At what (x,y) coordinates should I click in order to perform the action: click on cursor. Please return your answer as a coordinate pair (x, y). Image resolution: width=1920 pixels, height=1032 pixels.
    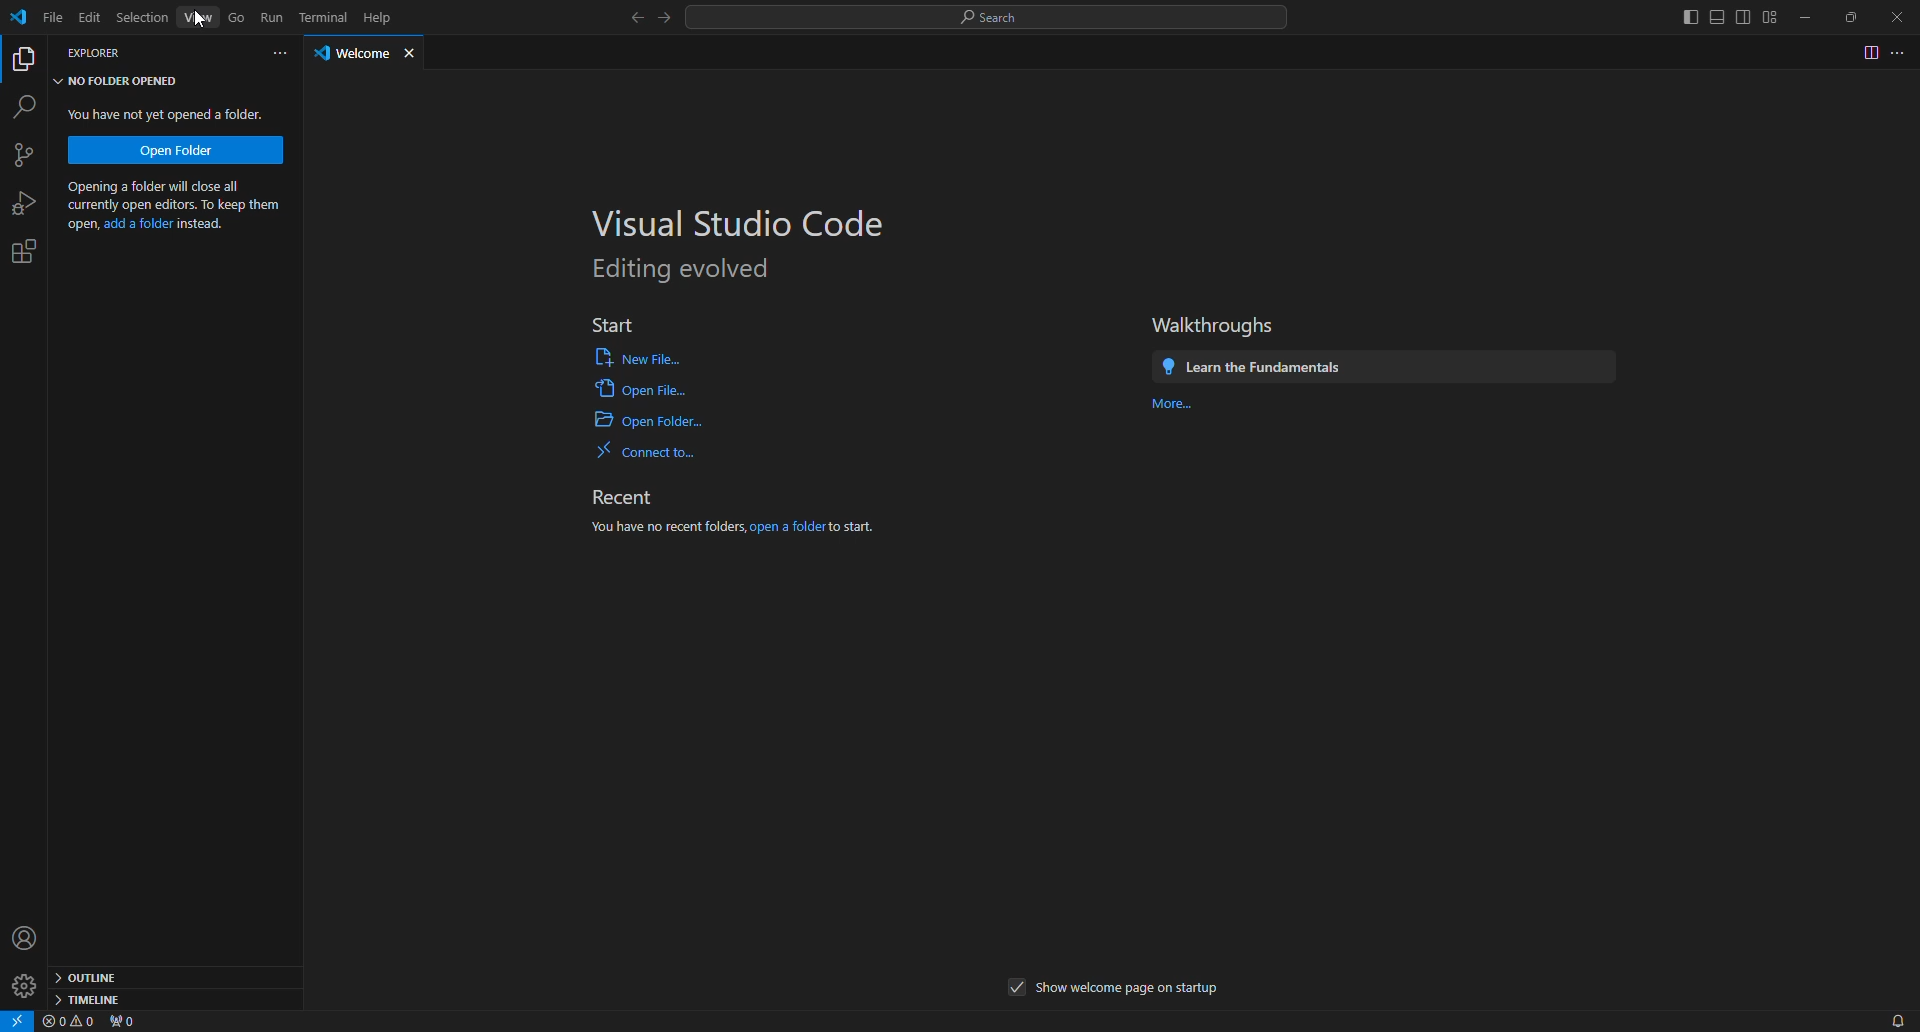
    Looking at the image, I should click on (196, 18).